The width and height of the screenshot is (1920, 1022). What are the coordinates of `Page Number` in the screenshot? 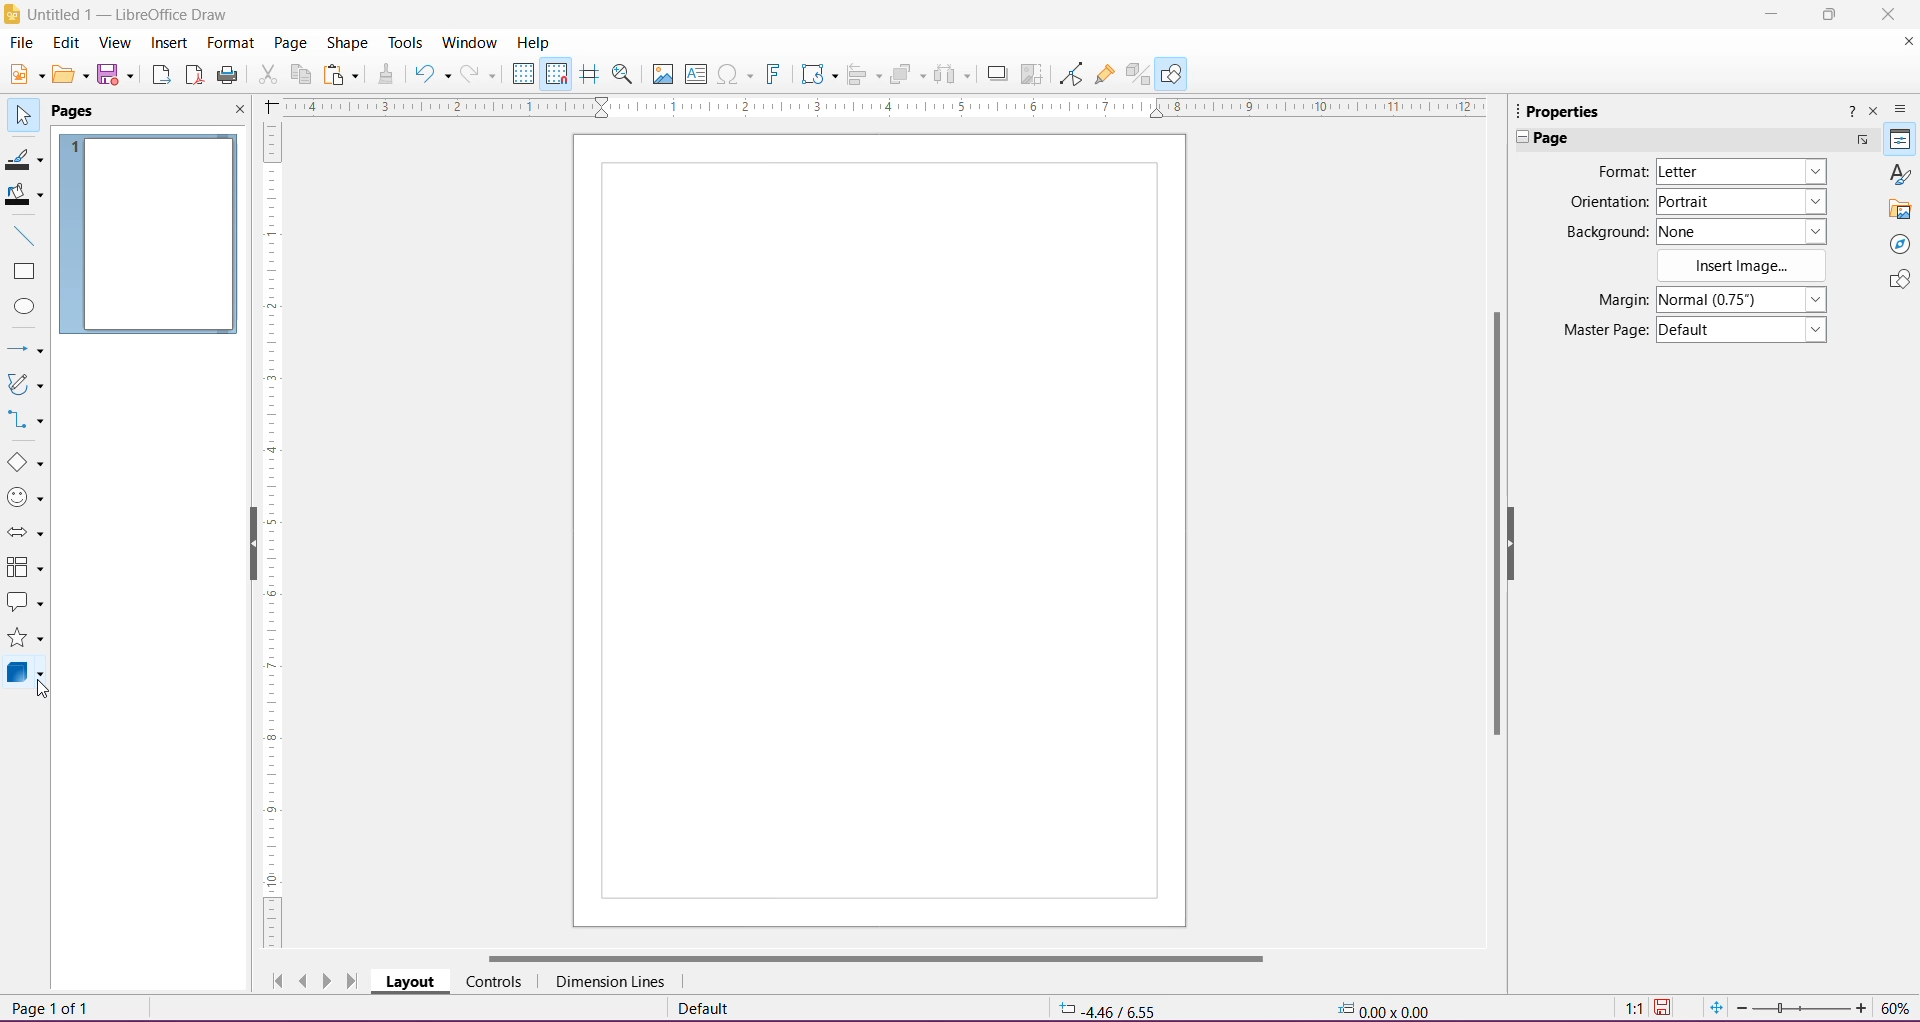 It's located at (55, 1007).